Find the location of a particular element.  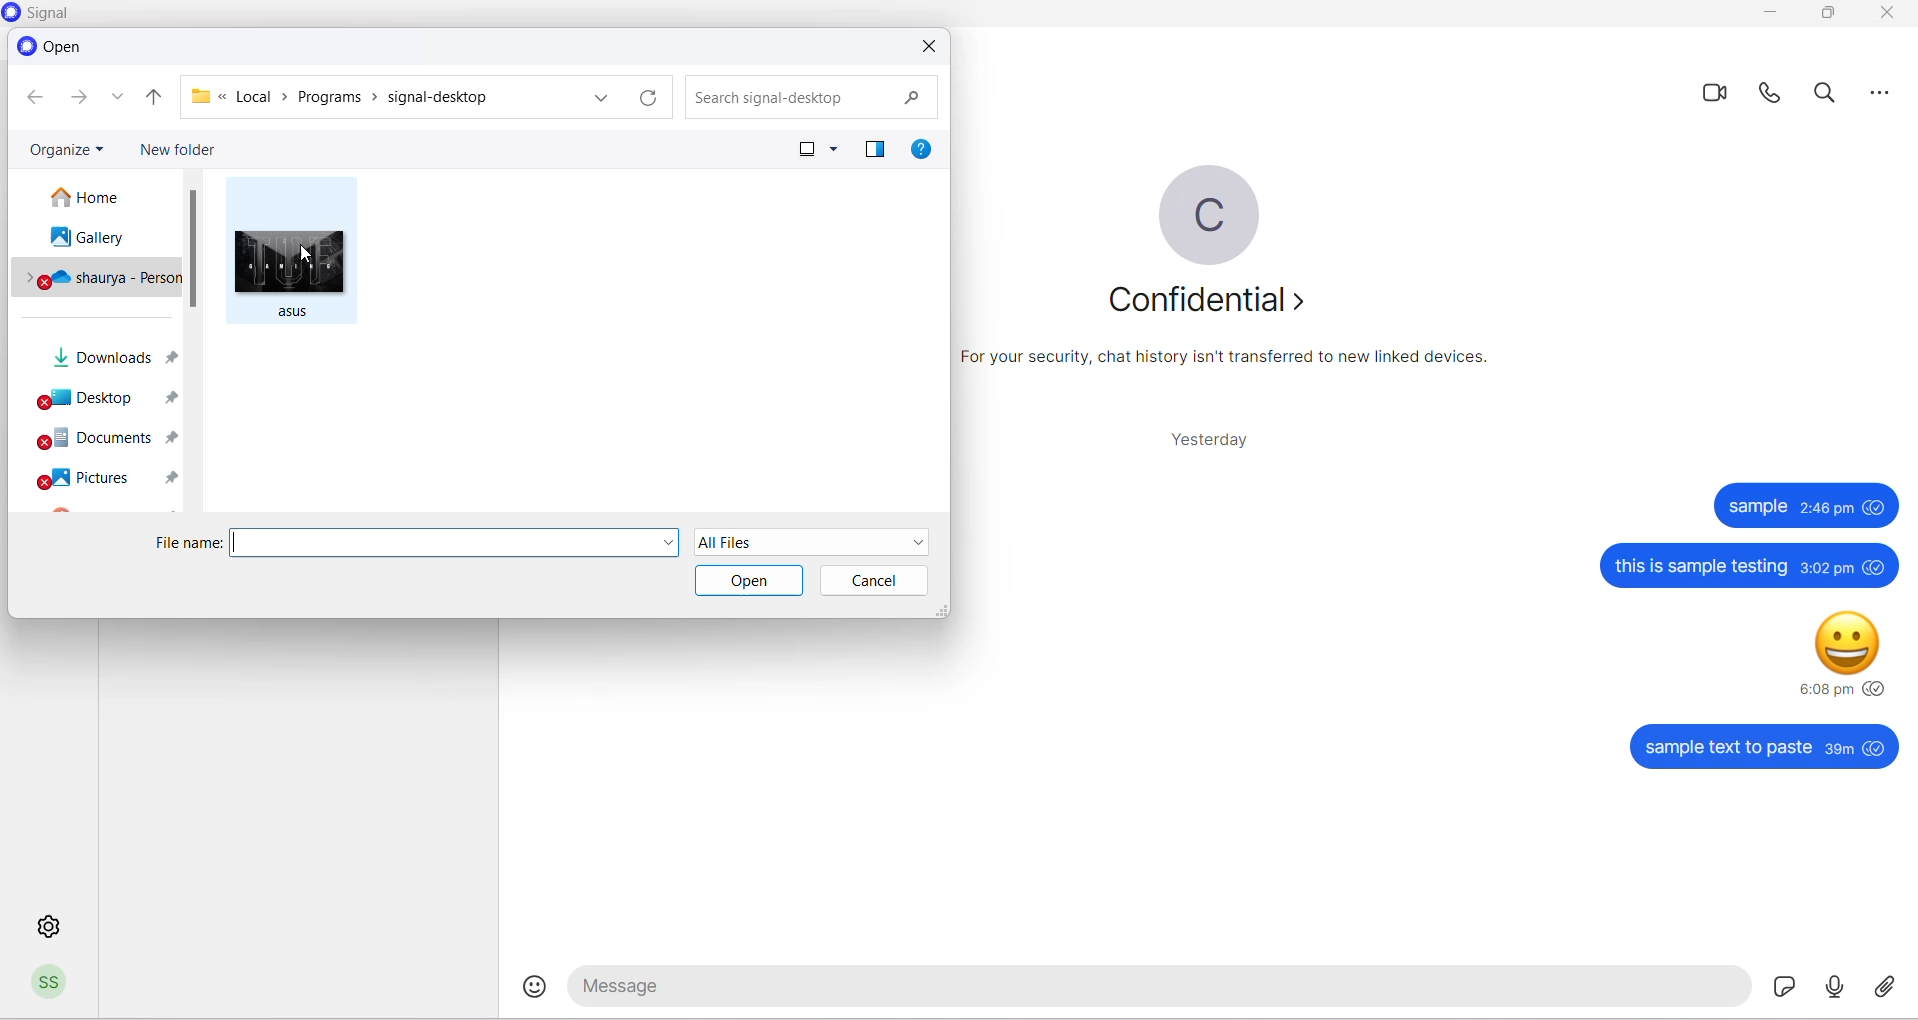

cancel is located at coordinates (873, 580).